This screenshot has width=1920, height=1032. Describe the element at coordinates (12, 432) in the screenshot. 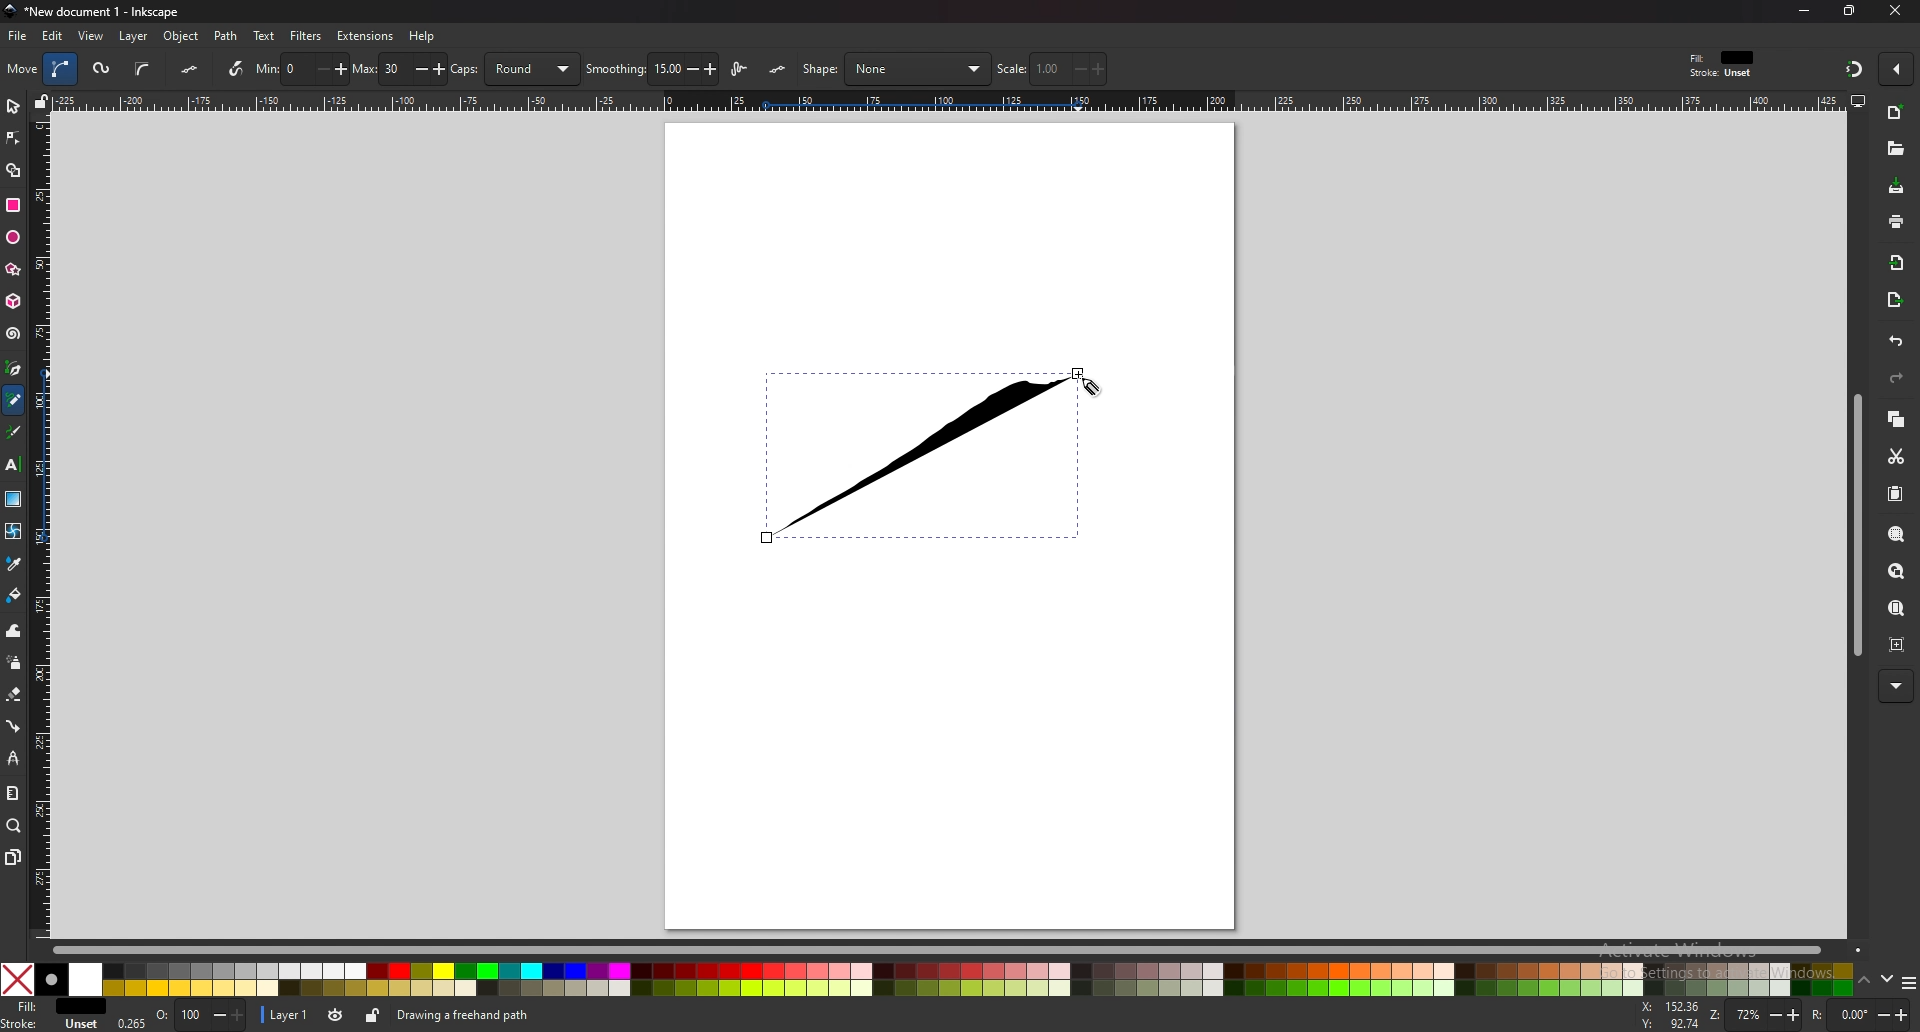

I see `calligraphy` at that location.